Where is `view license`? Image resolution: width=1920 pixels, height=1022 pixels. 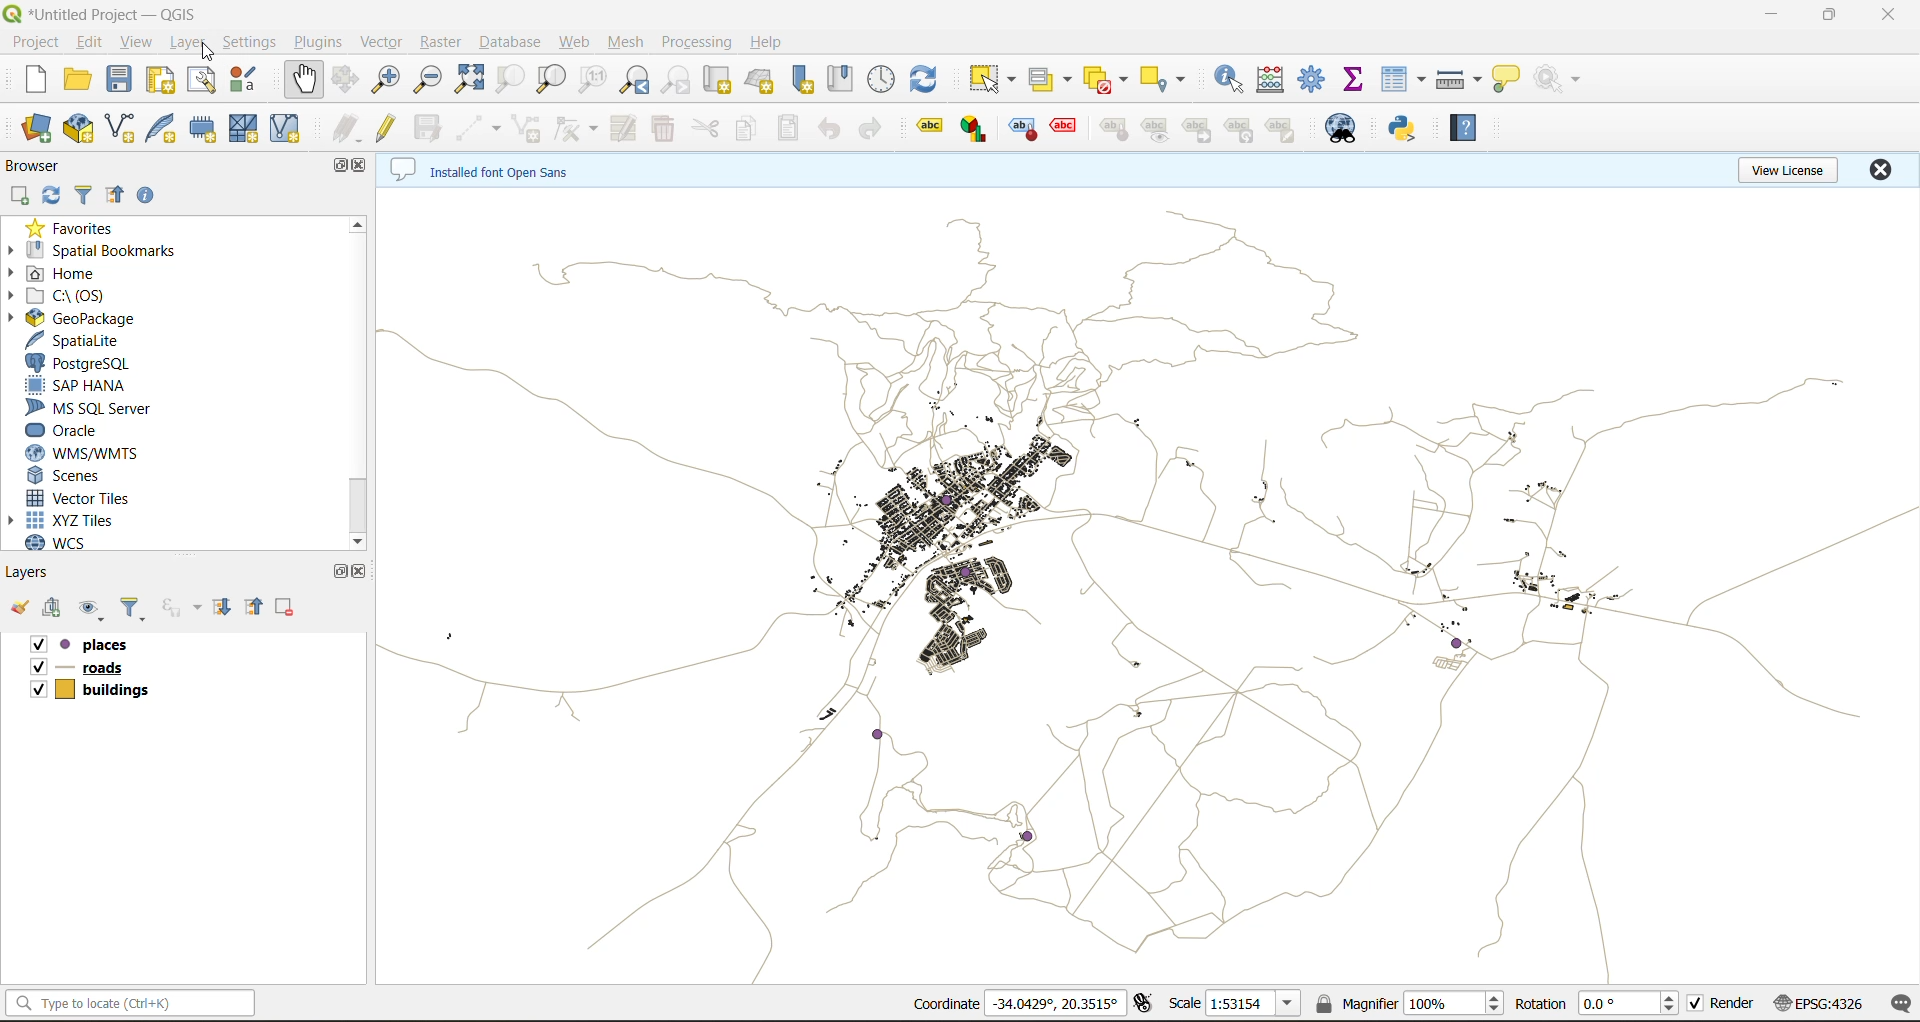 view license is located at coordinates (1781, 168).